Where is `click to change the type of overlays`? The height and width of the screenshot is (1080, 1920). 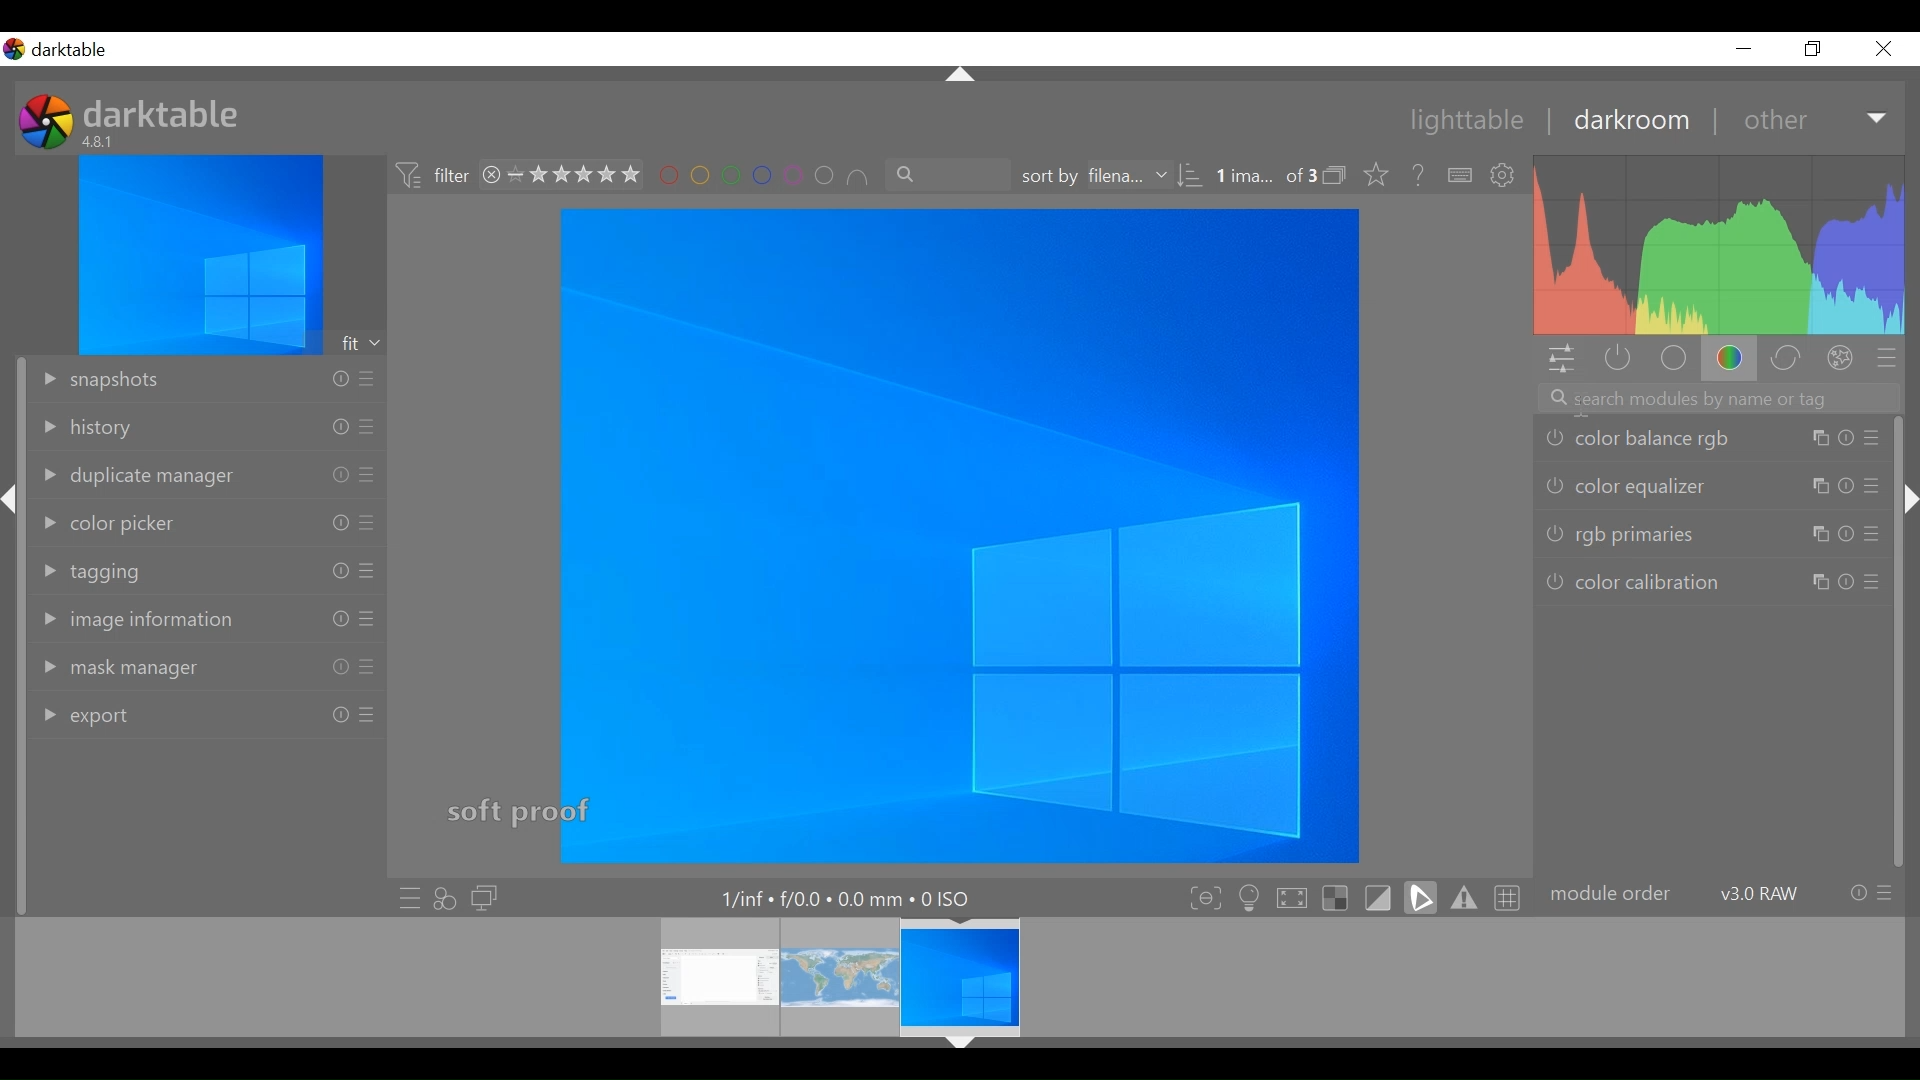 click to change the type of overlays is located at coordinates (1372, 173).